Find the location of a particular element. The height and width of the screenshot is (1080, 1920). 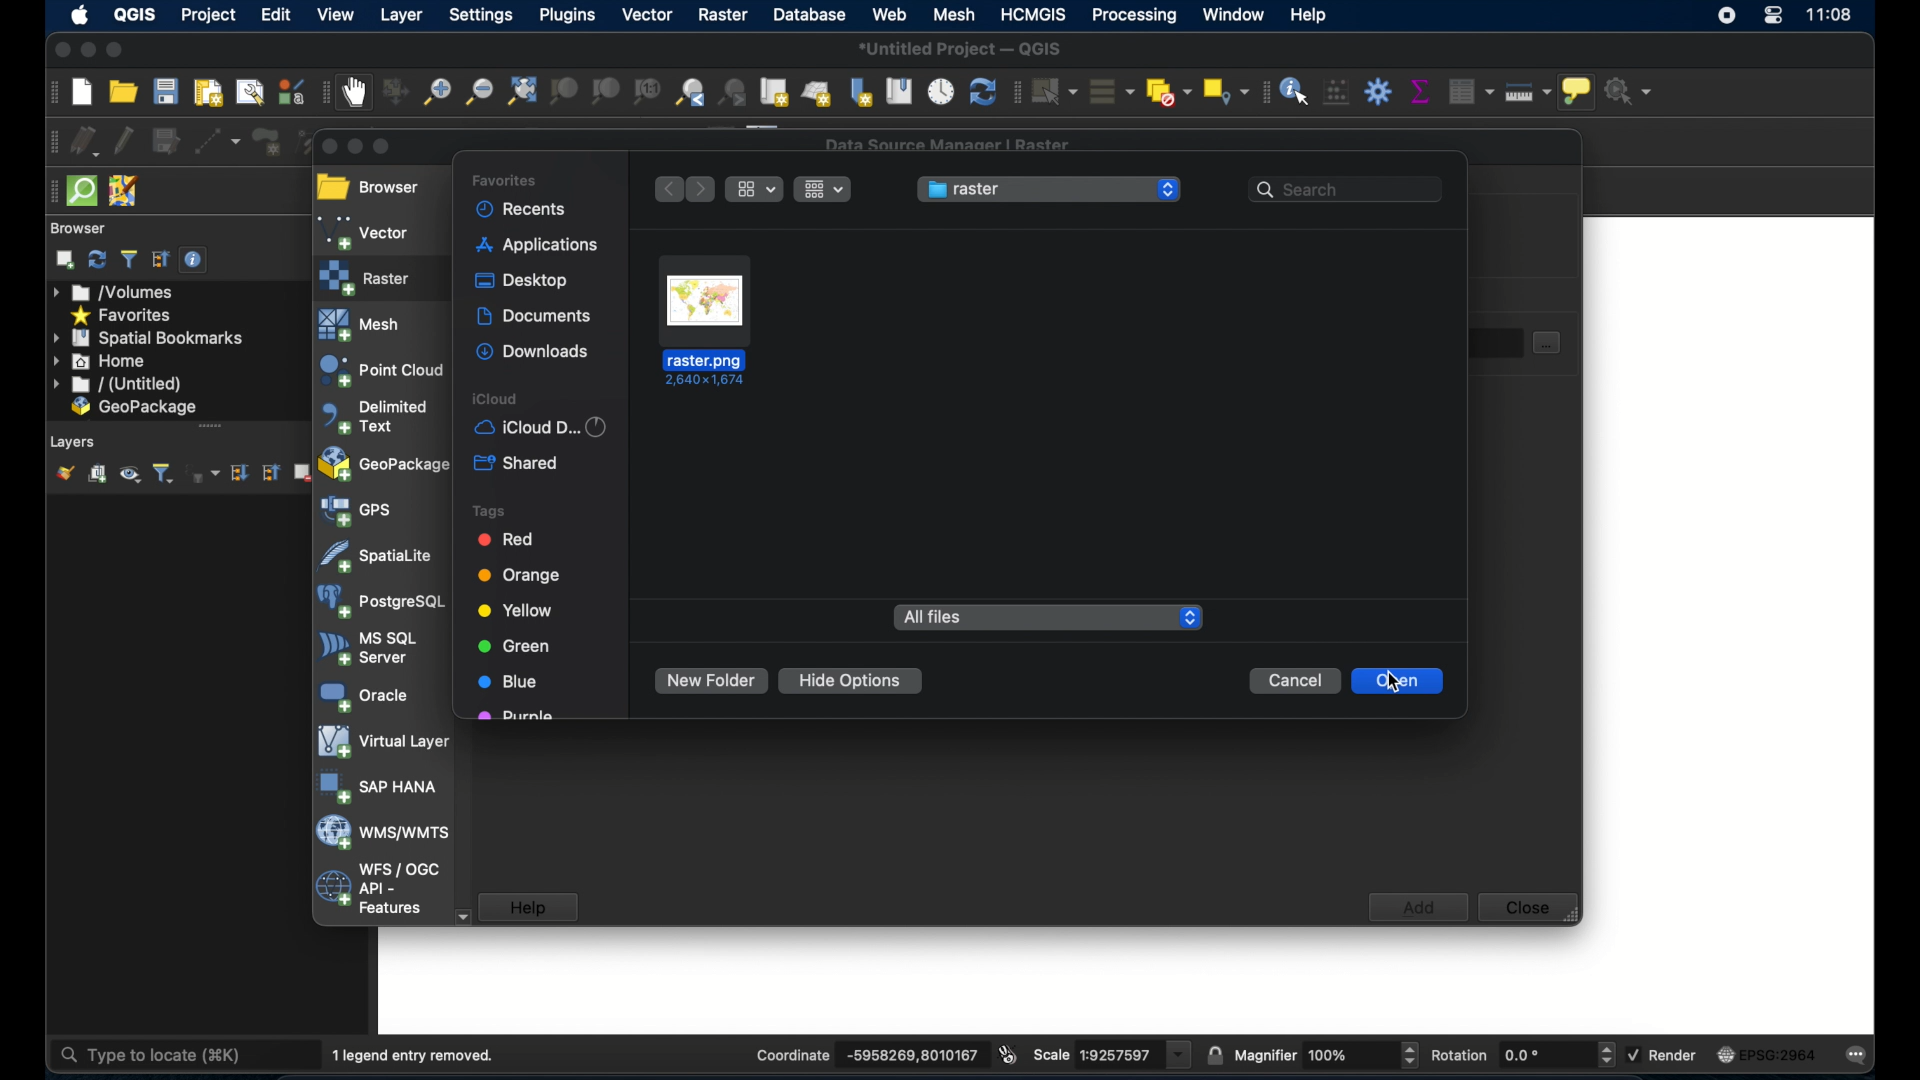

toggle extents and mouse position display is located at coordinates (1010, 1053).